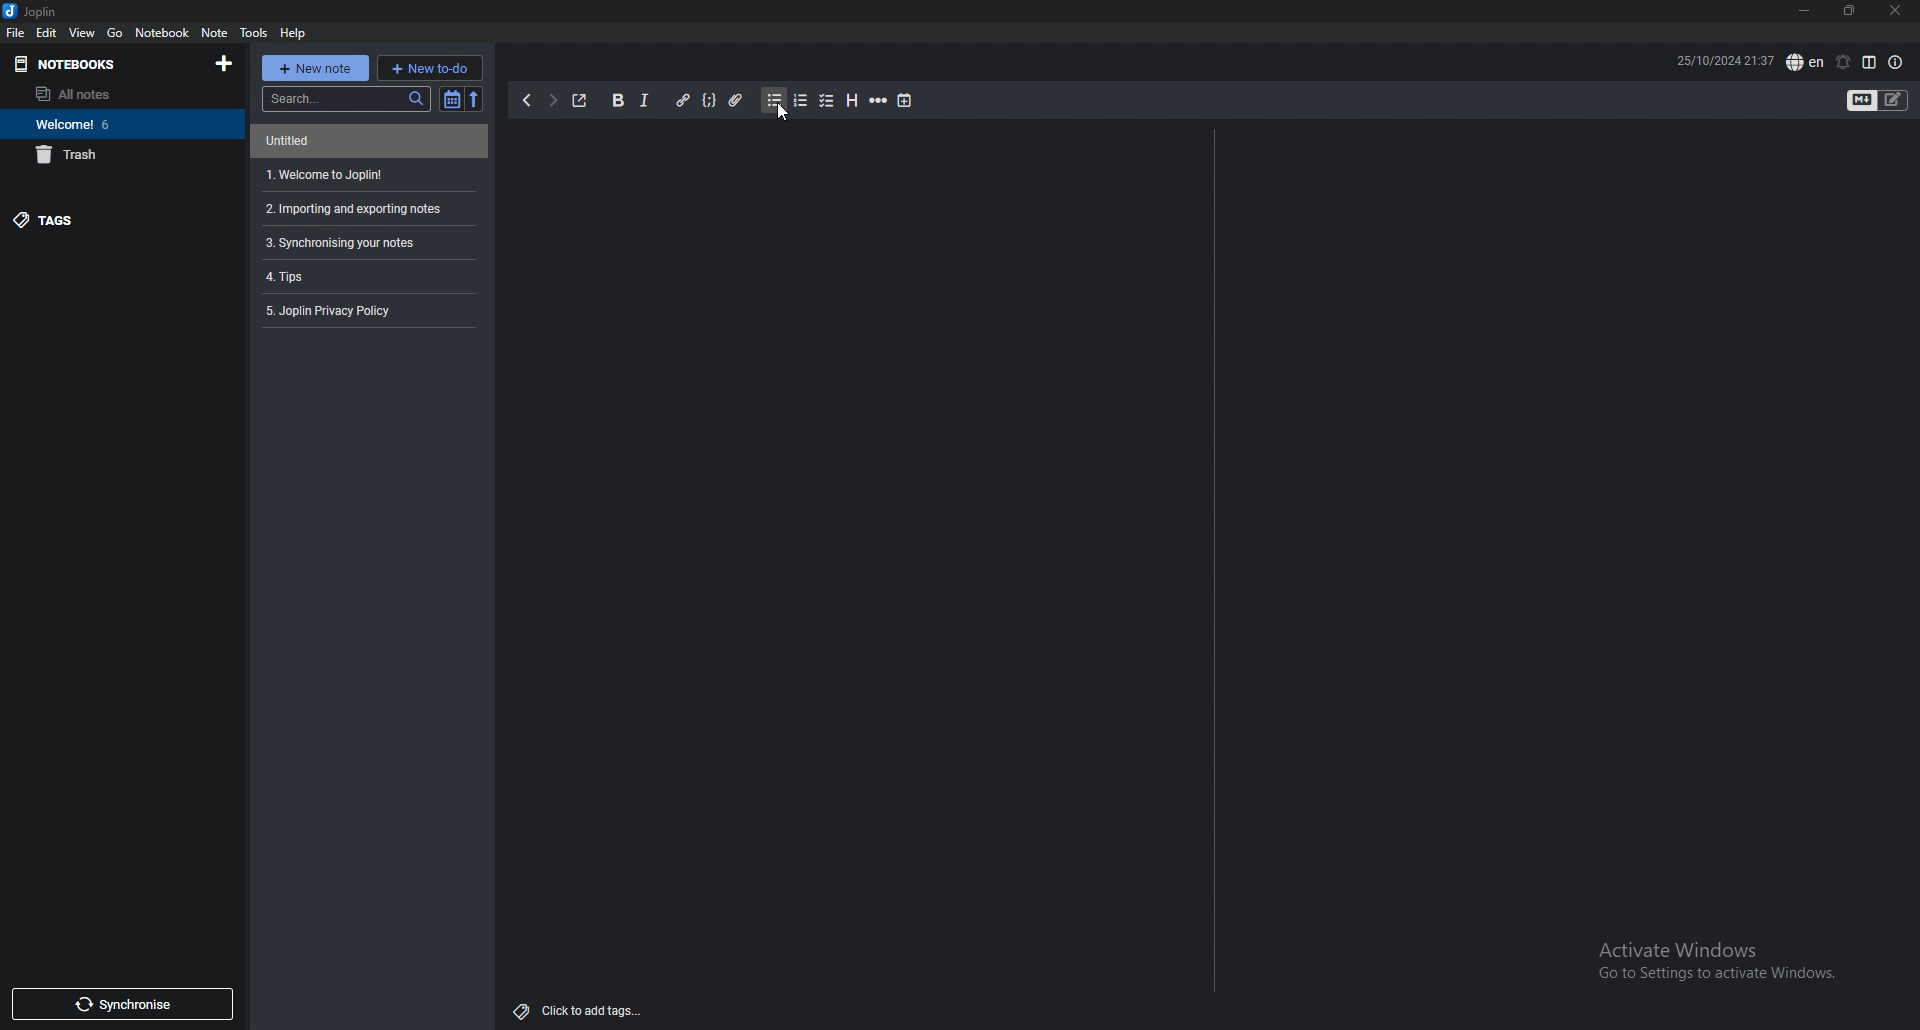  What do you see at coordinates (72, 94) in the screenshot?
I see `All notes` at bounding box center [72, 94].